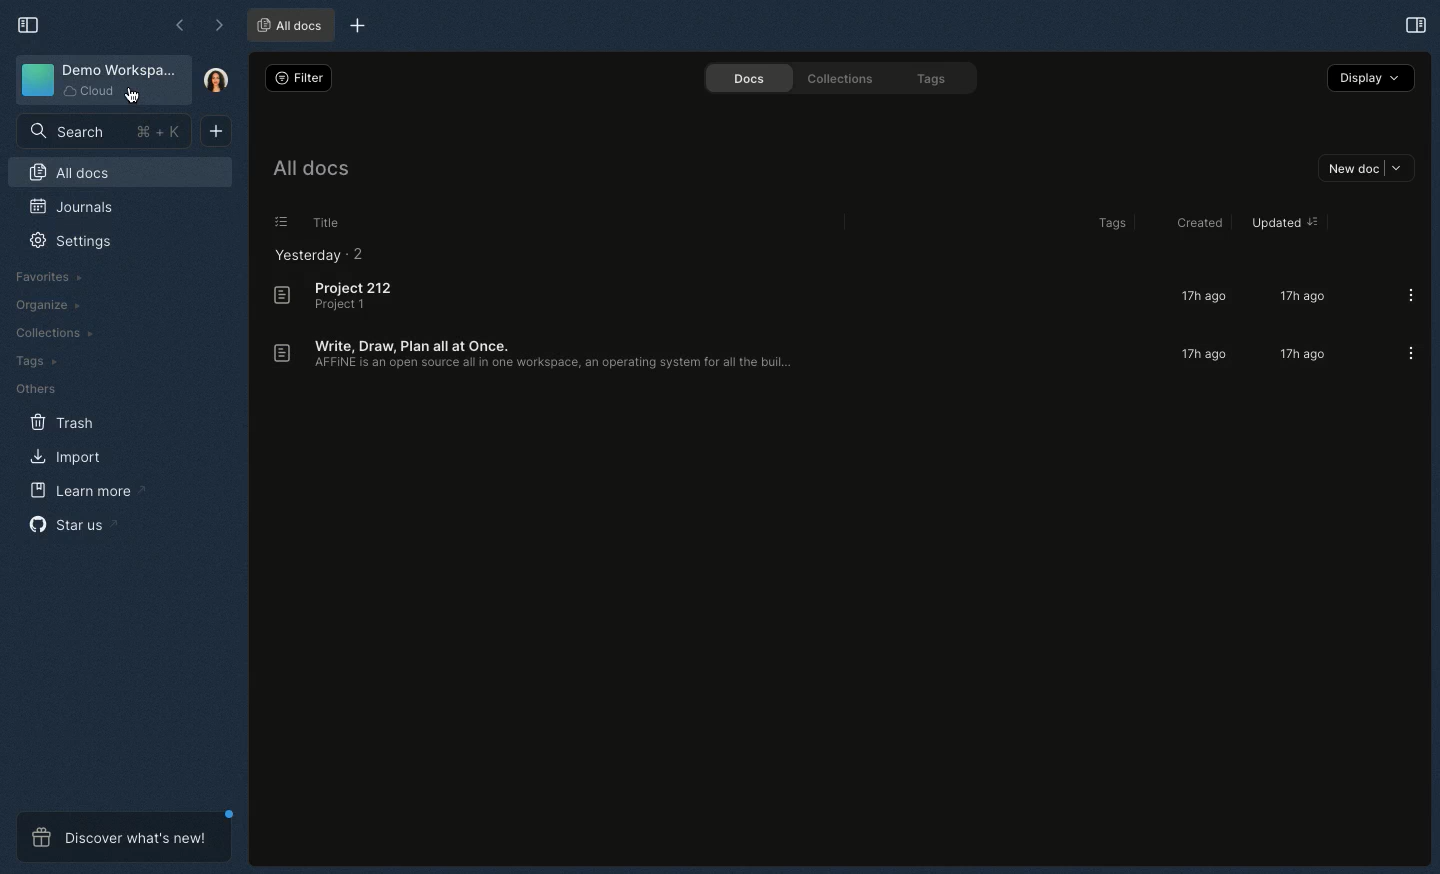  Describe the element at coordinates (296, 78) in the screenshot. I see `Filter` at that location.